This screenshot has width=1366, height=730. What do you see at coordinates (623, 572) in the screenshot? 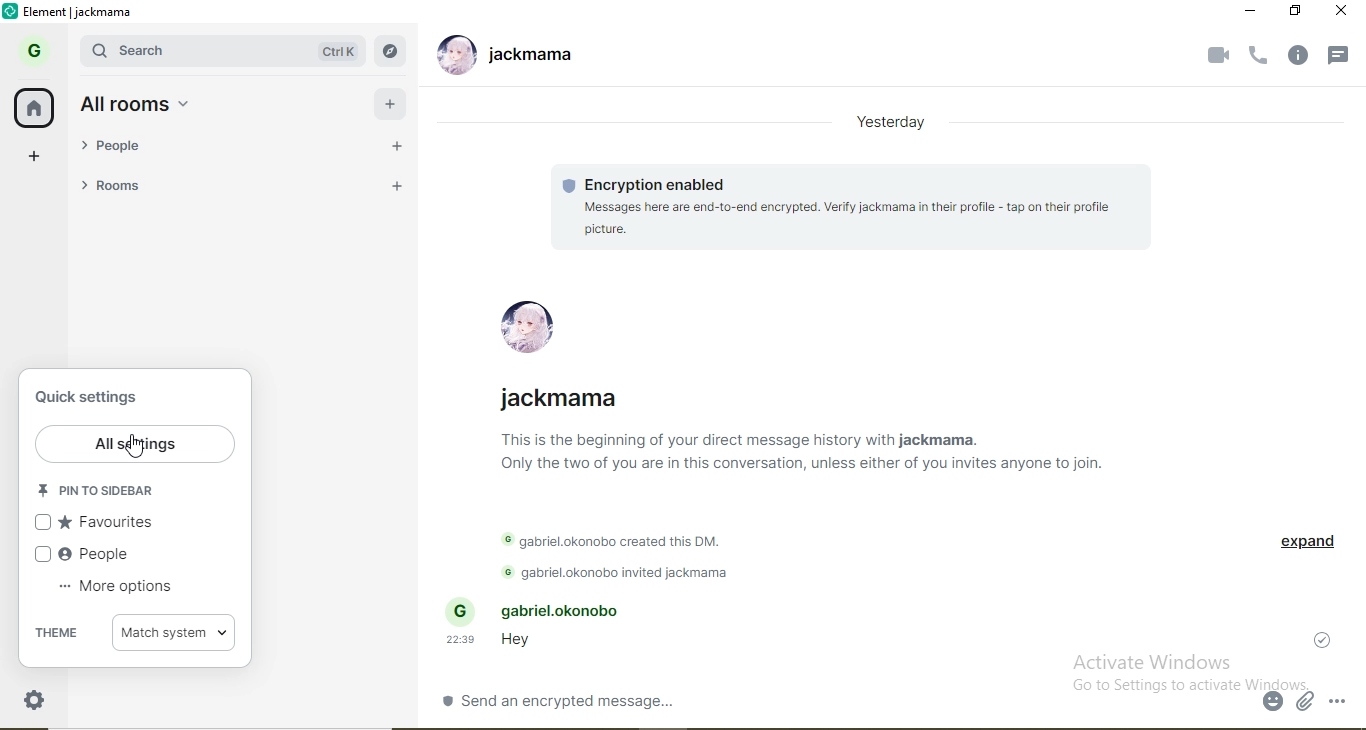
I see `text 3` at bounding box center [623, 572].